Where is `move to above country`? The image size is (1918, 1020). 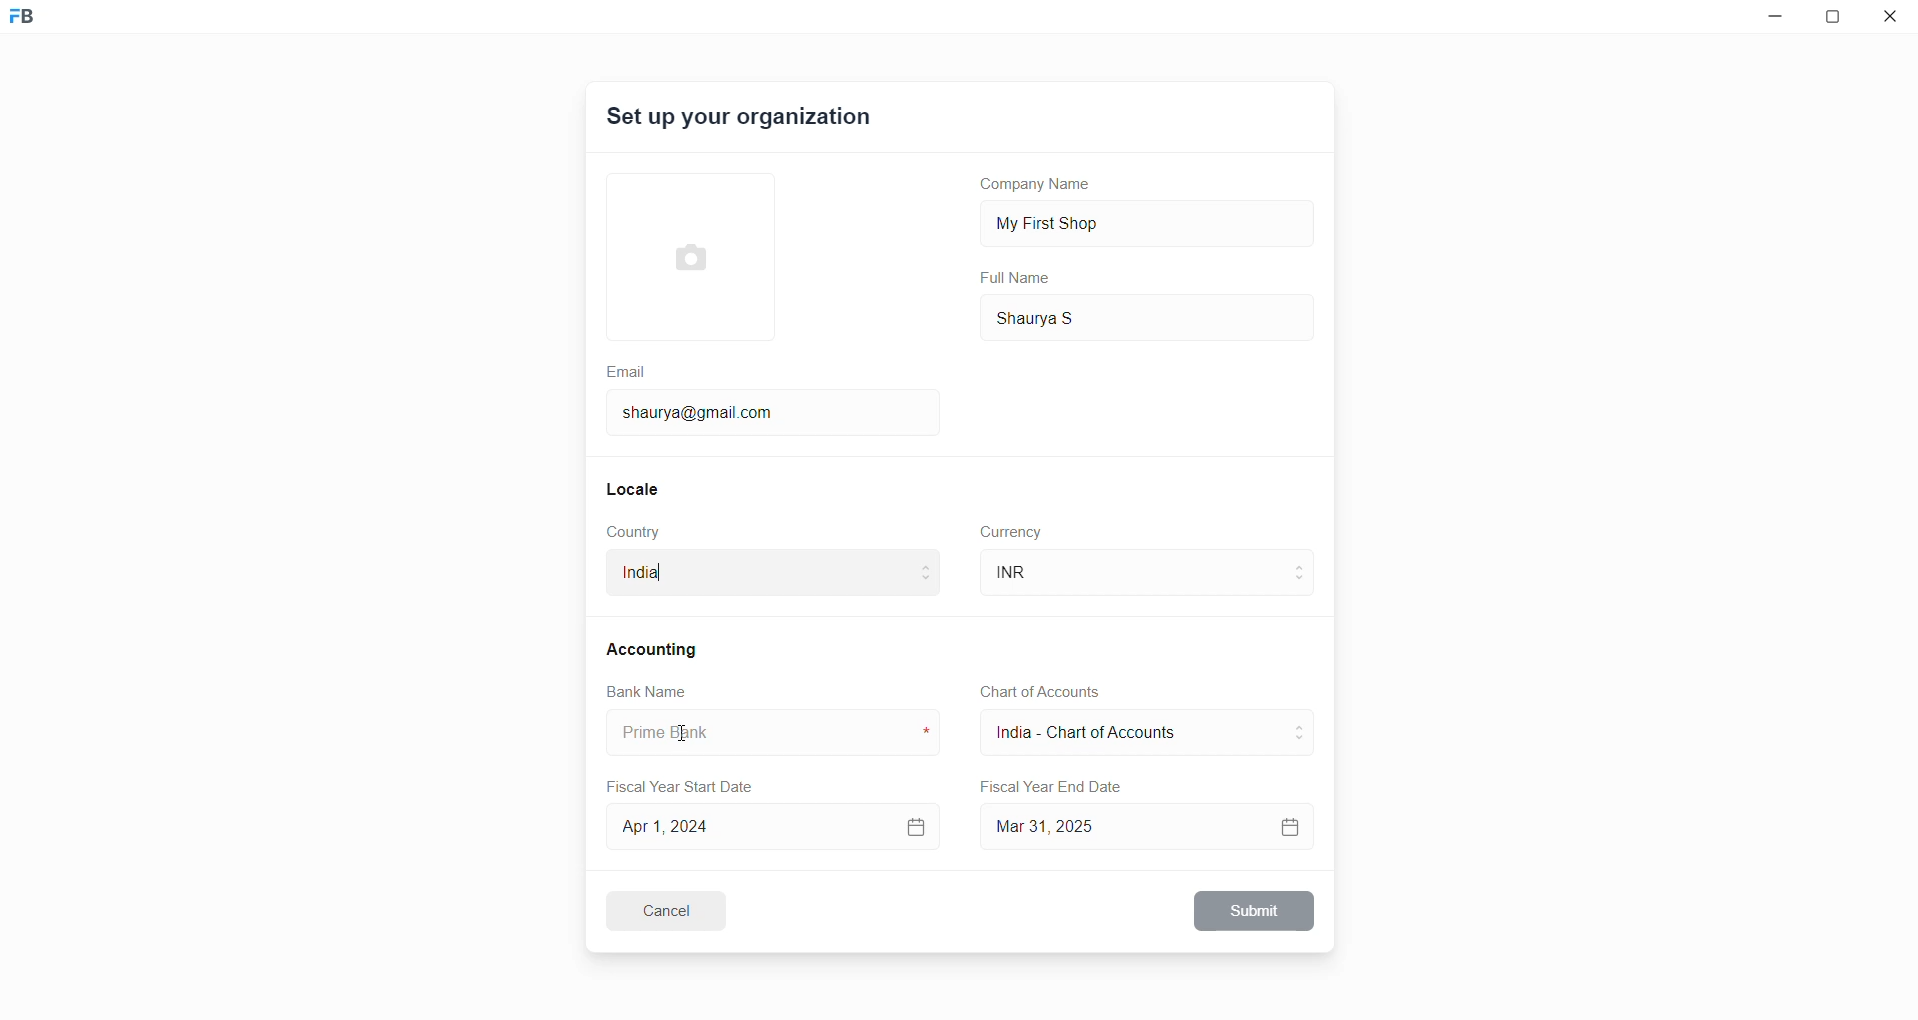 move to above country is located at coordinates (930, 565).